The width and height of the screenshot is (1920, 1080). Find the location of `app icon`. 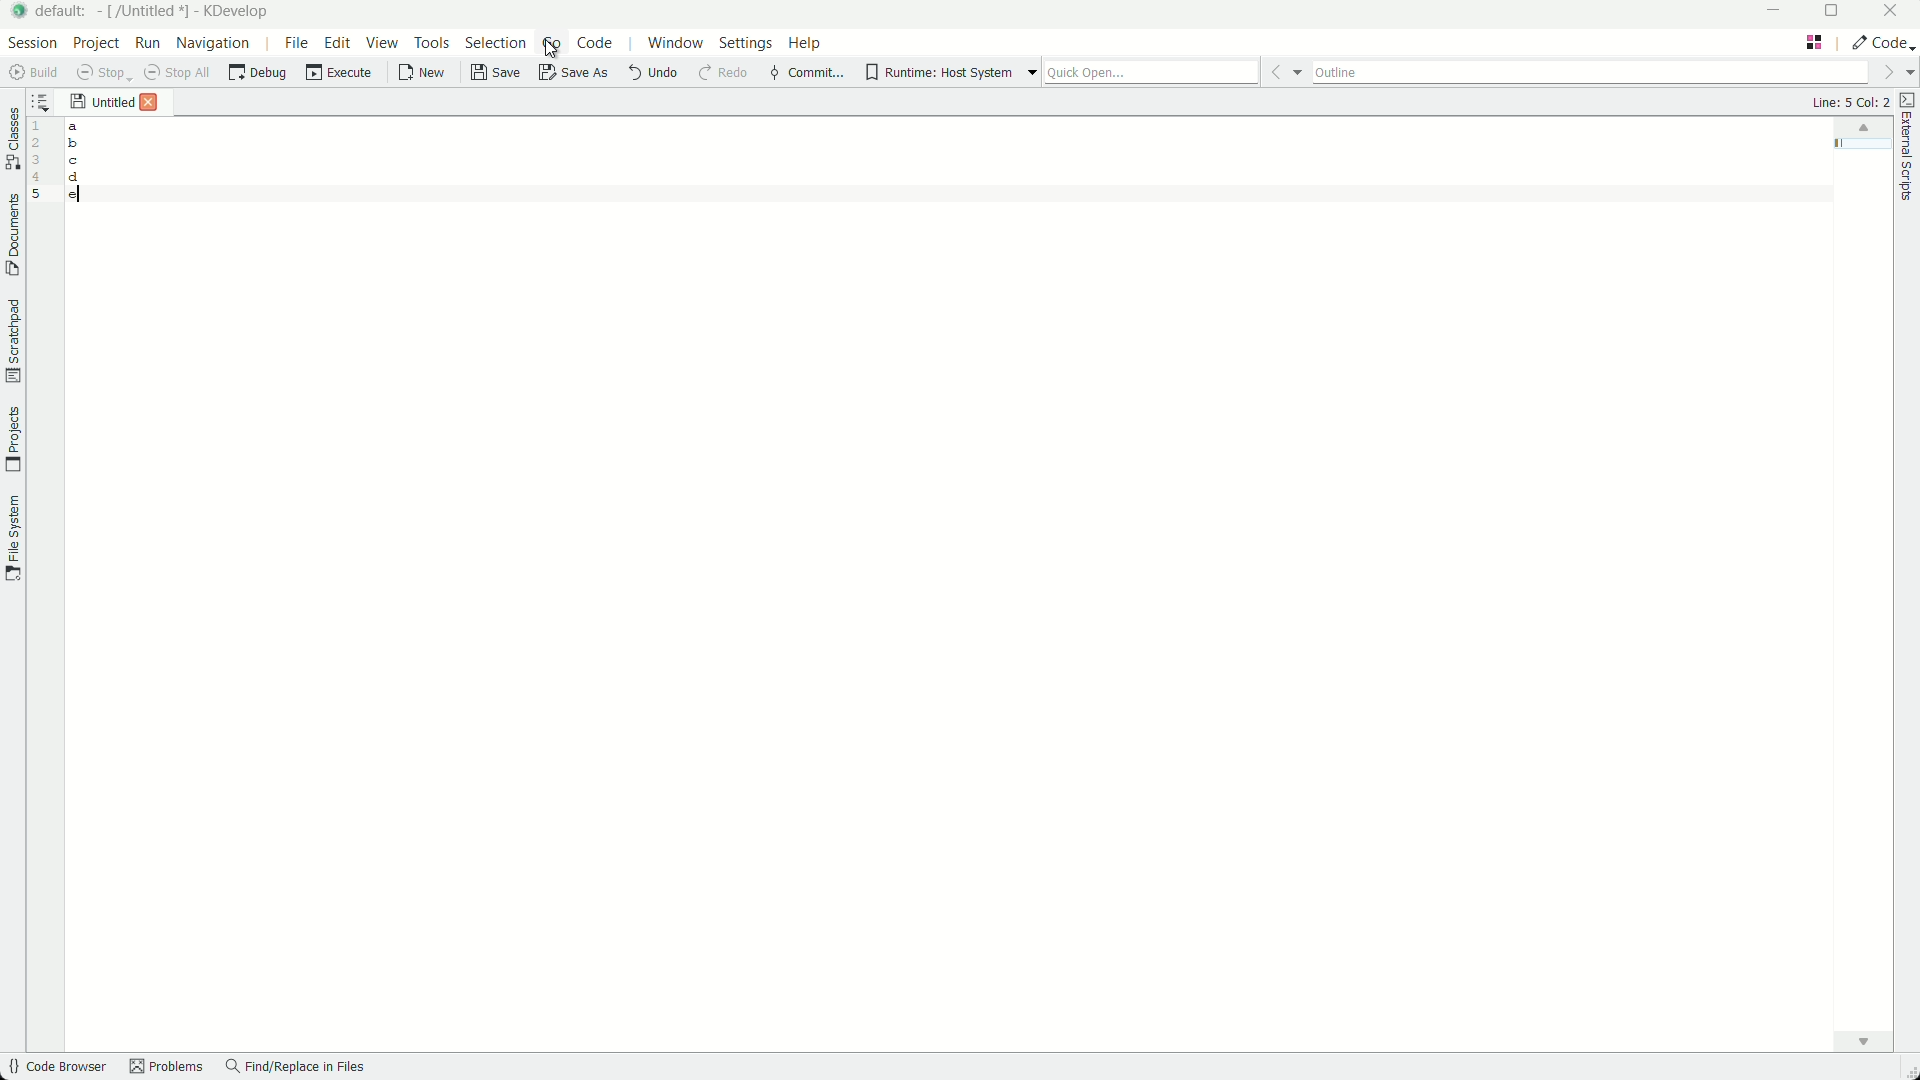

app icon is located at coordinates (20, 14).